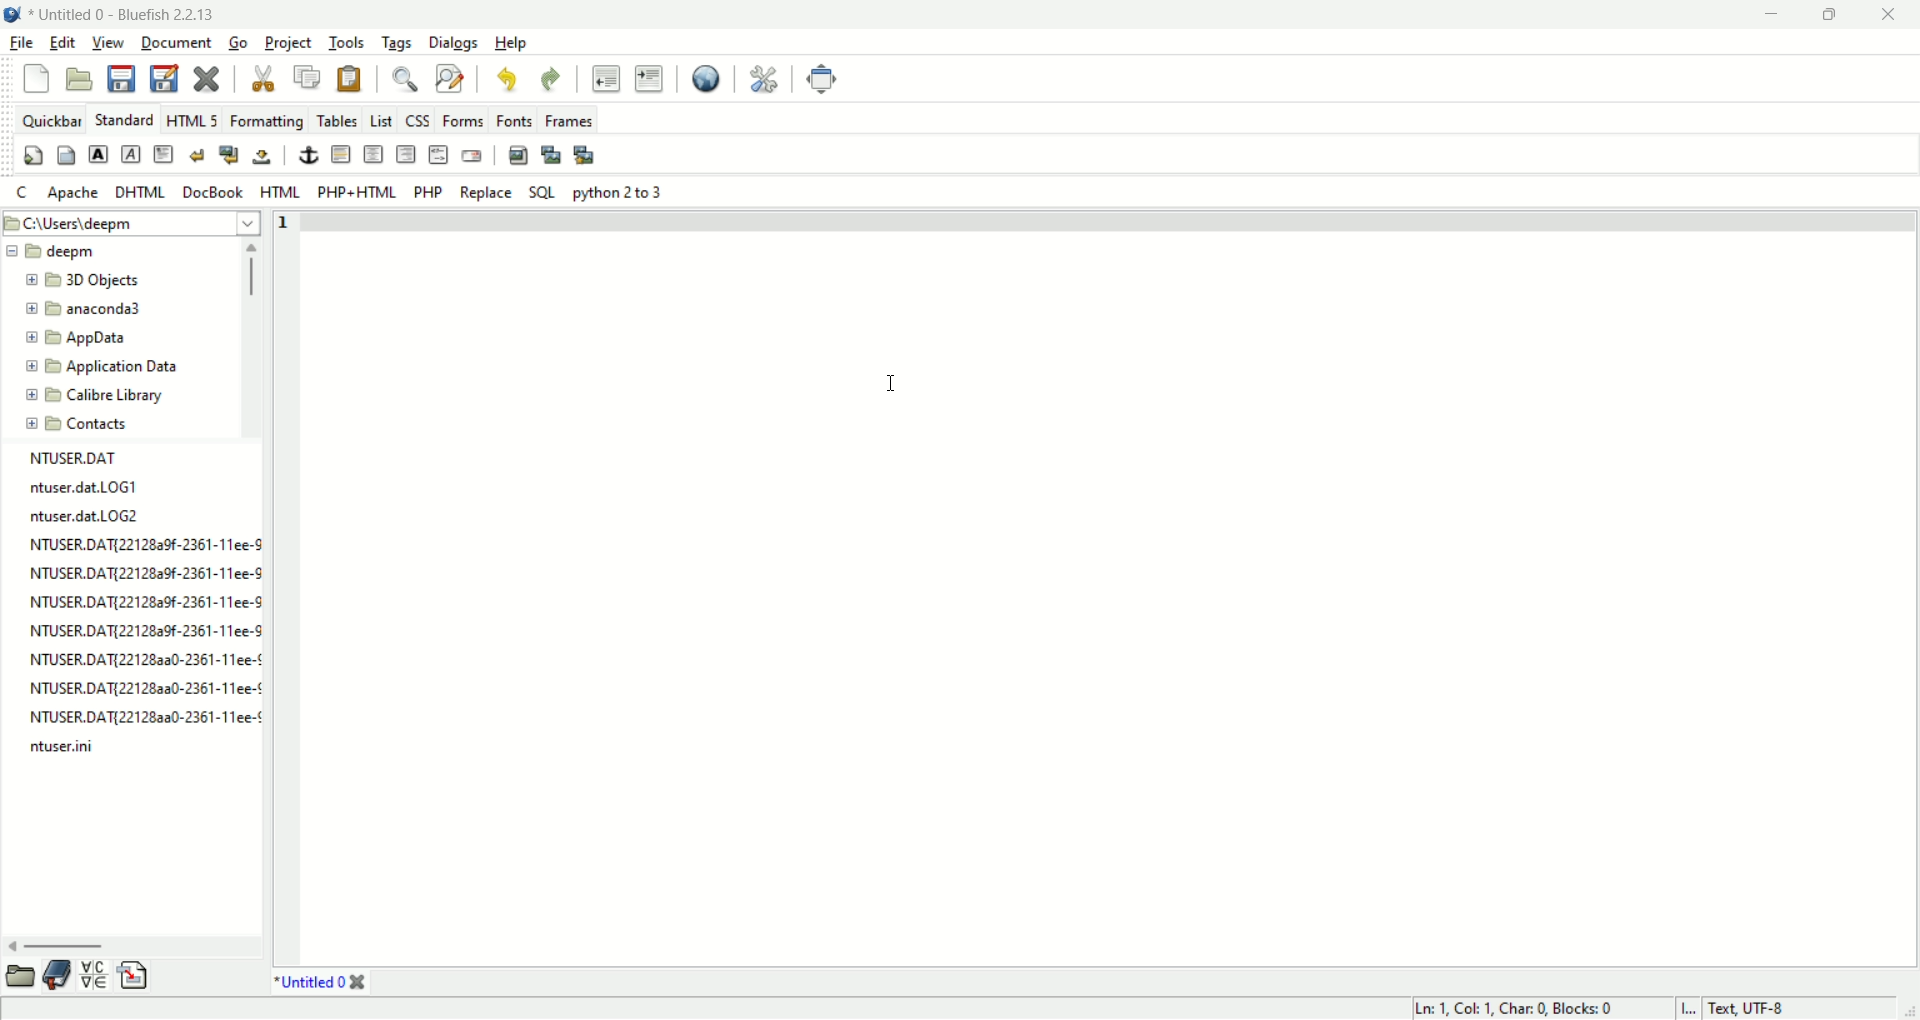 Image resolution: width=1920 pixels, height=1020 pixels. What do you see at coordinates (487, 193) in the screenshot?
I see `REPLACE` at bounding box center [487, 193].